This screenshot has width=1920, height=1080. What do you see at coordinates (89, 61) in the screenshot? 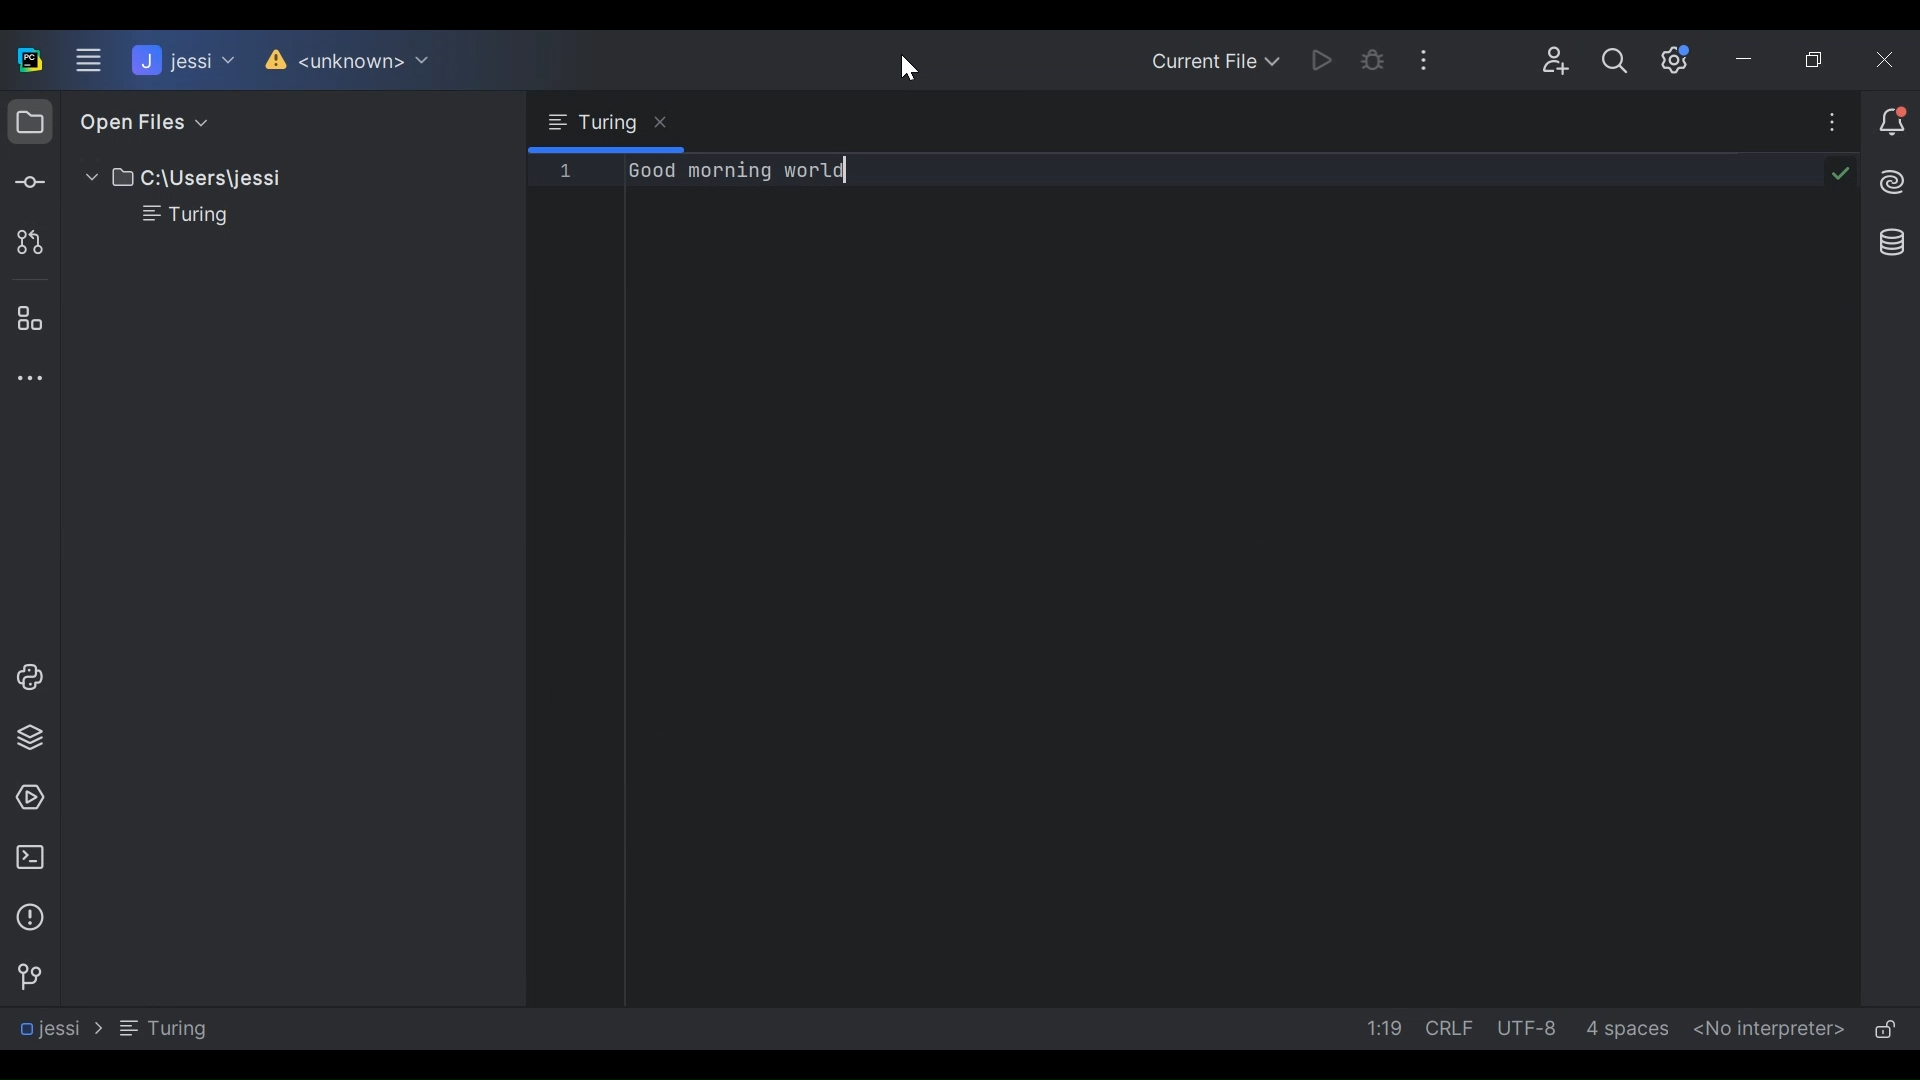
I see `Main Menu` at bounding box center [89, 61].